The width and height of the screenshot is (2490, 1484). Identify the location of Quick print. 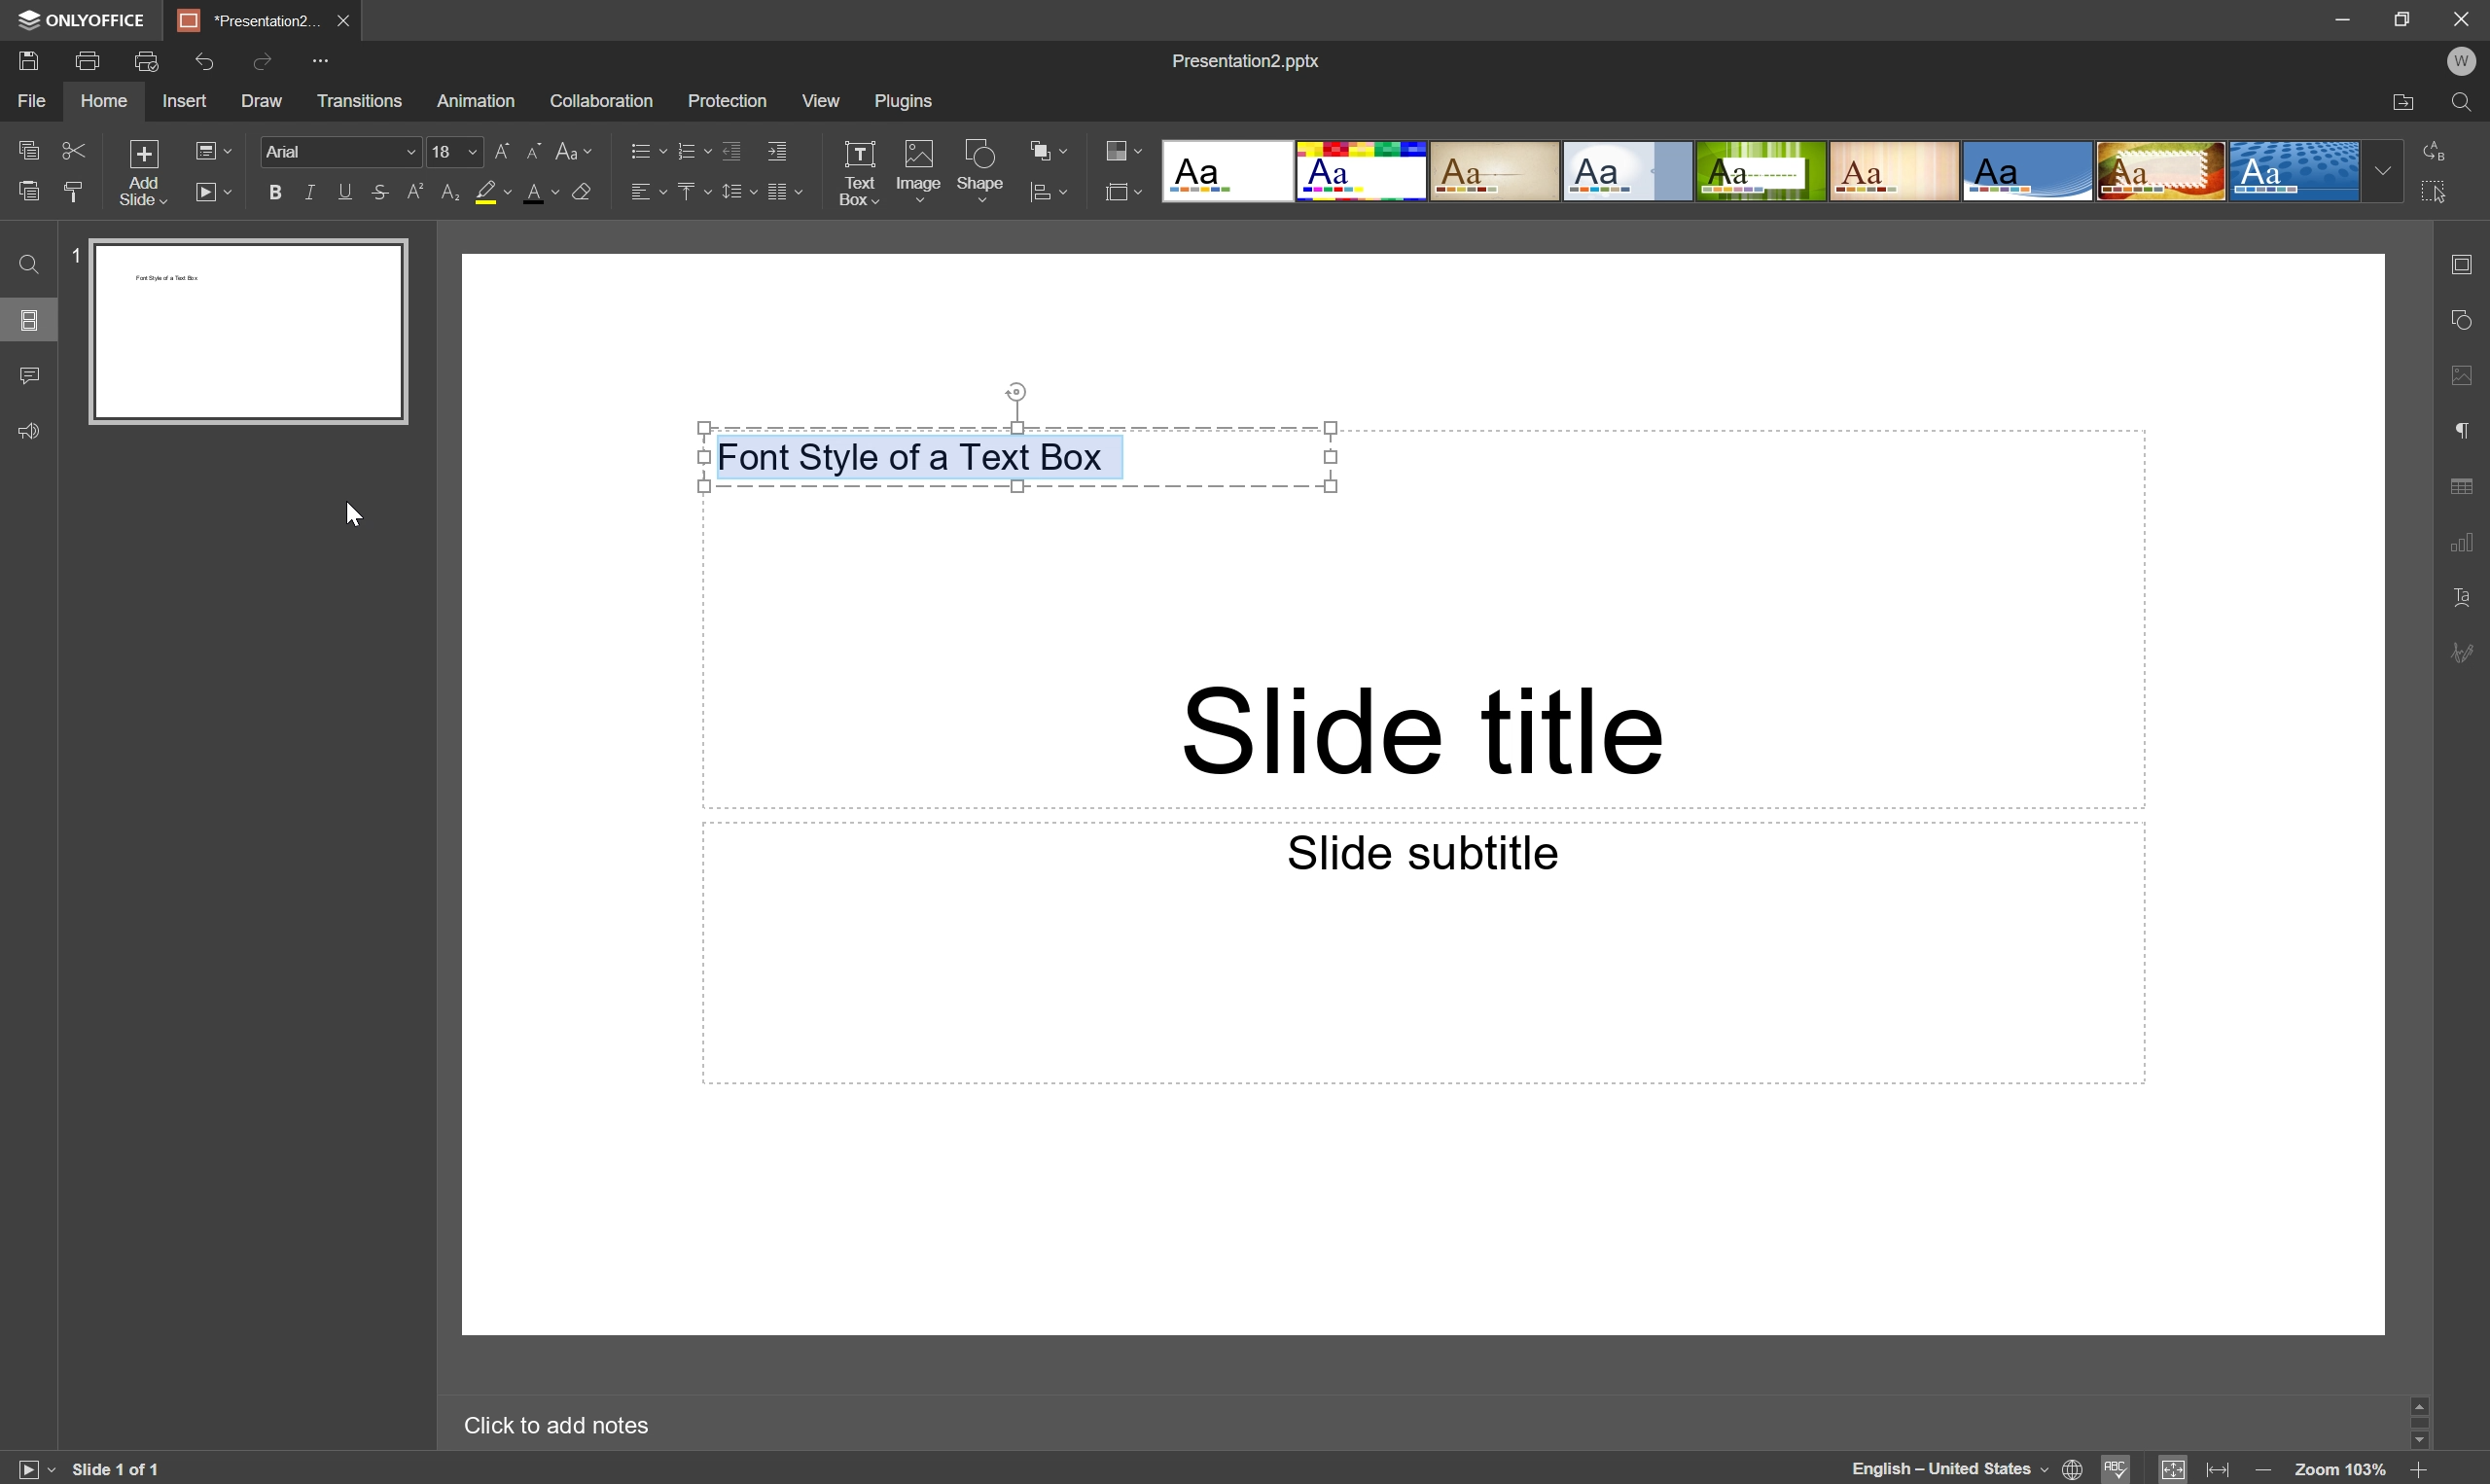
(143, 63).